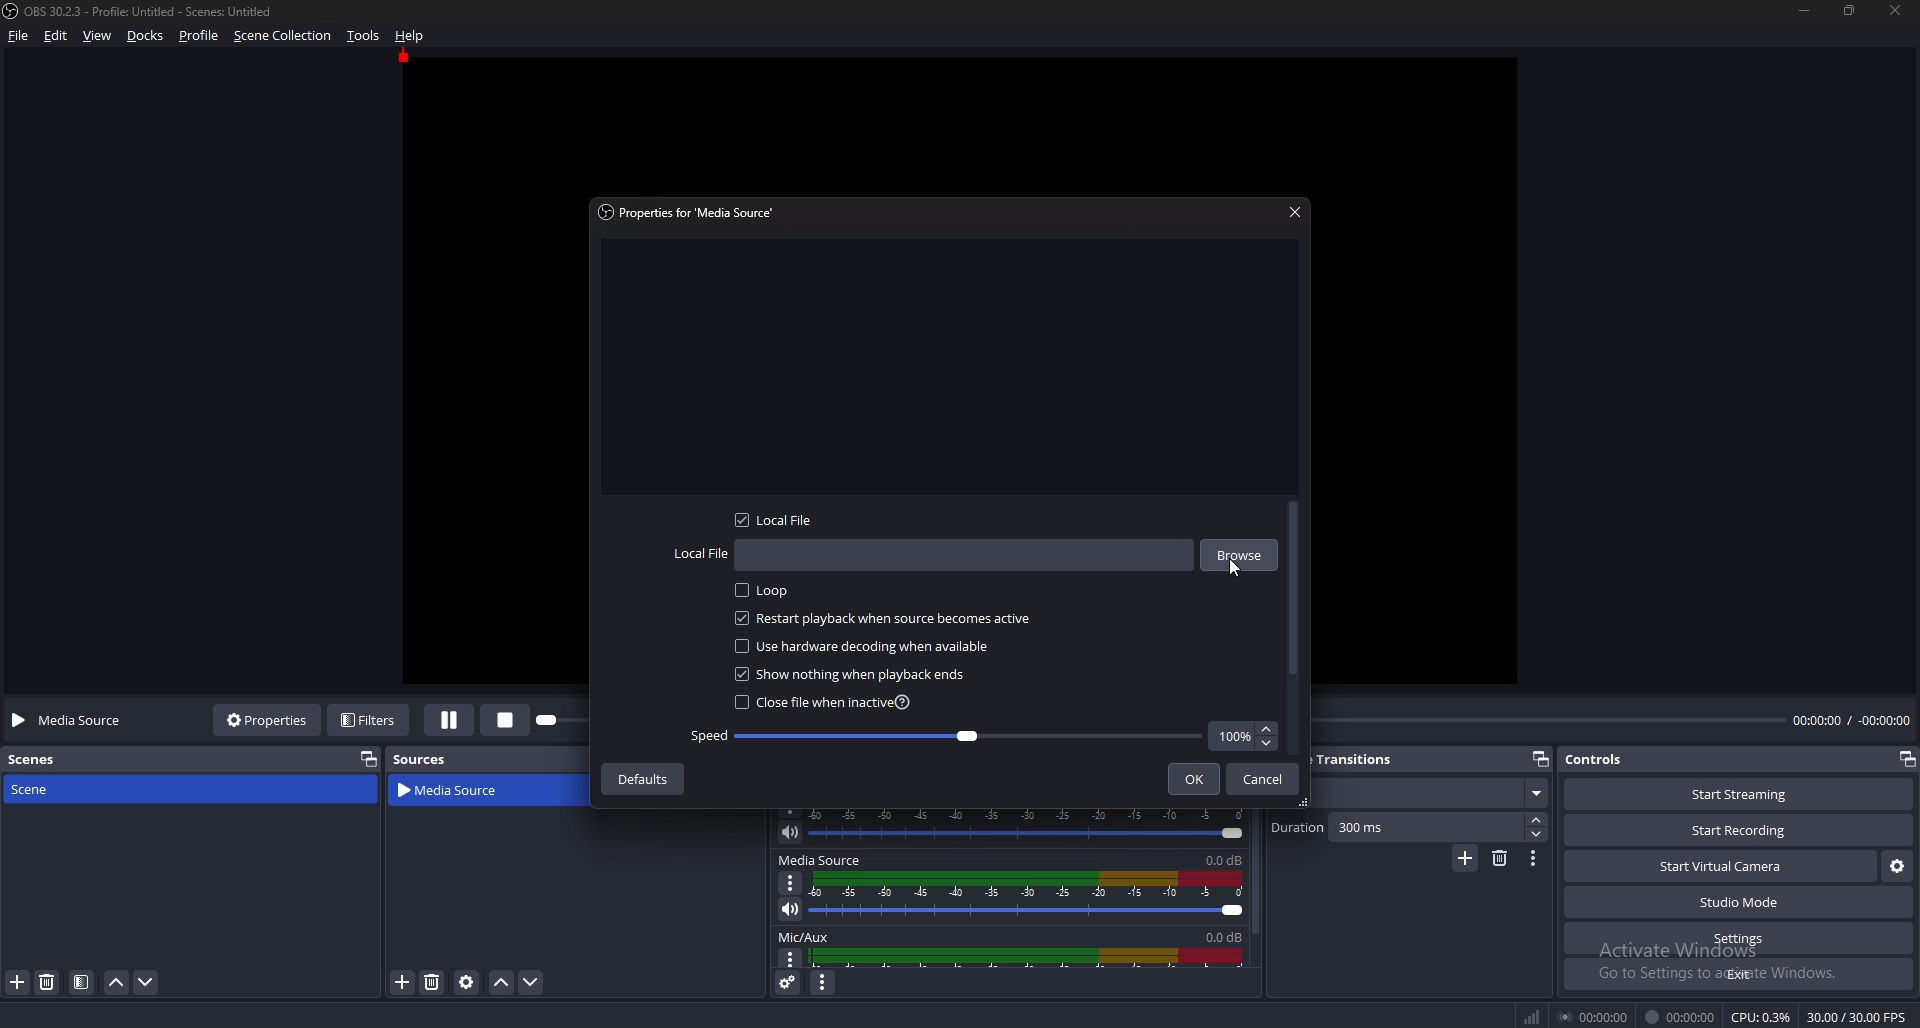 Image resolution: width=1920 pixels, height=1028 pixels. Describe the element at coordinates (530, 982) in the screenshot. I see `Move sources down` at that location.